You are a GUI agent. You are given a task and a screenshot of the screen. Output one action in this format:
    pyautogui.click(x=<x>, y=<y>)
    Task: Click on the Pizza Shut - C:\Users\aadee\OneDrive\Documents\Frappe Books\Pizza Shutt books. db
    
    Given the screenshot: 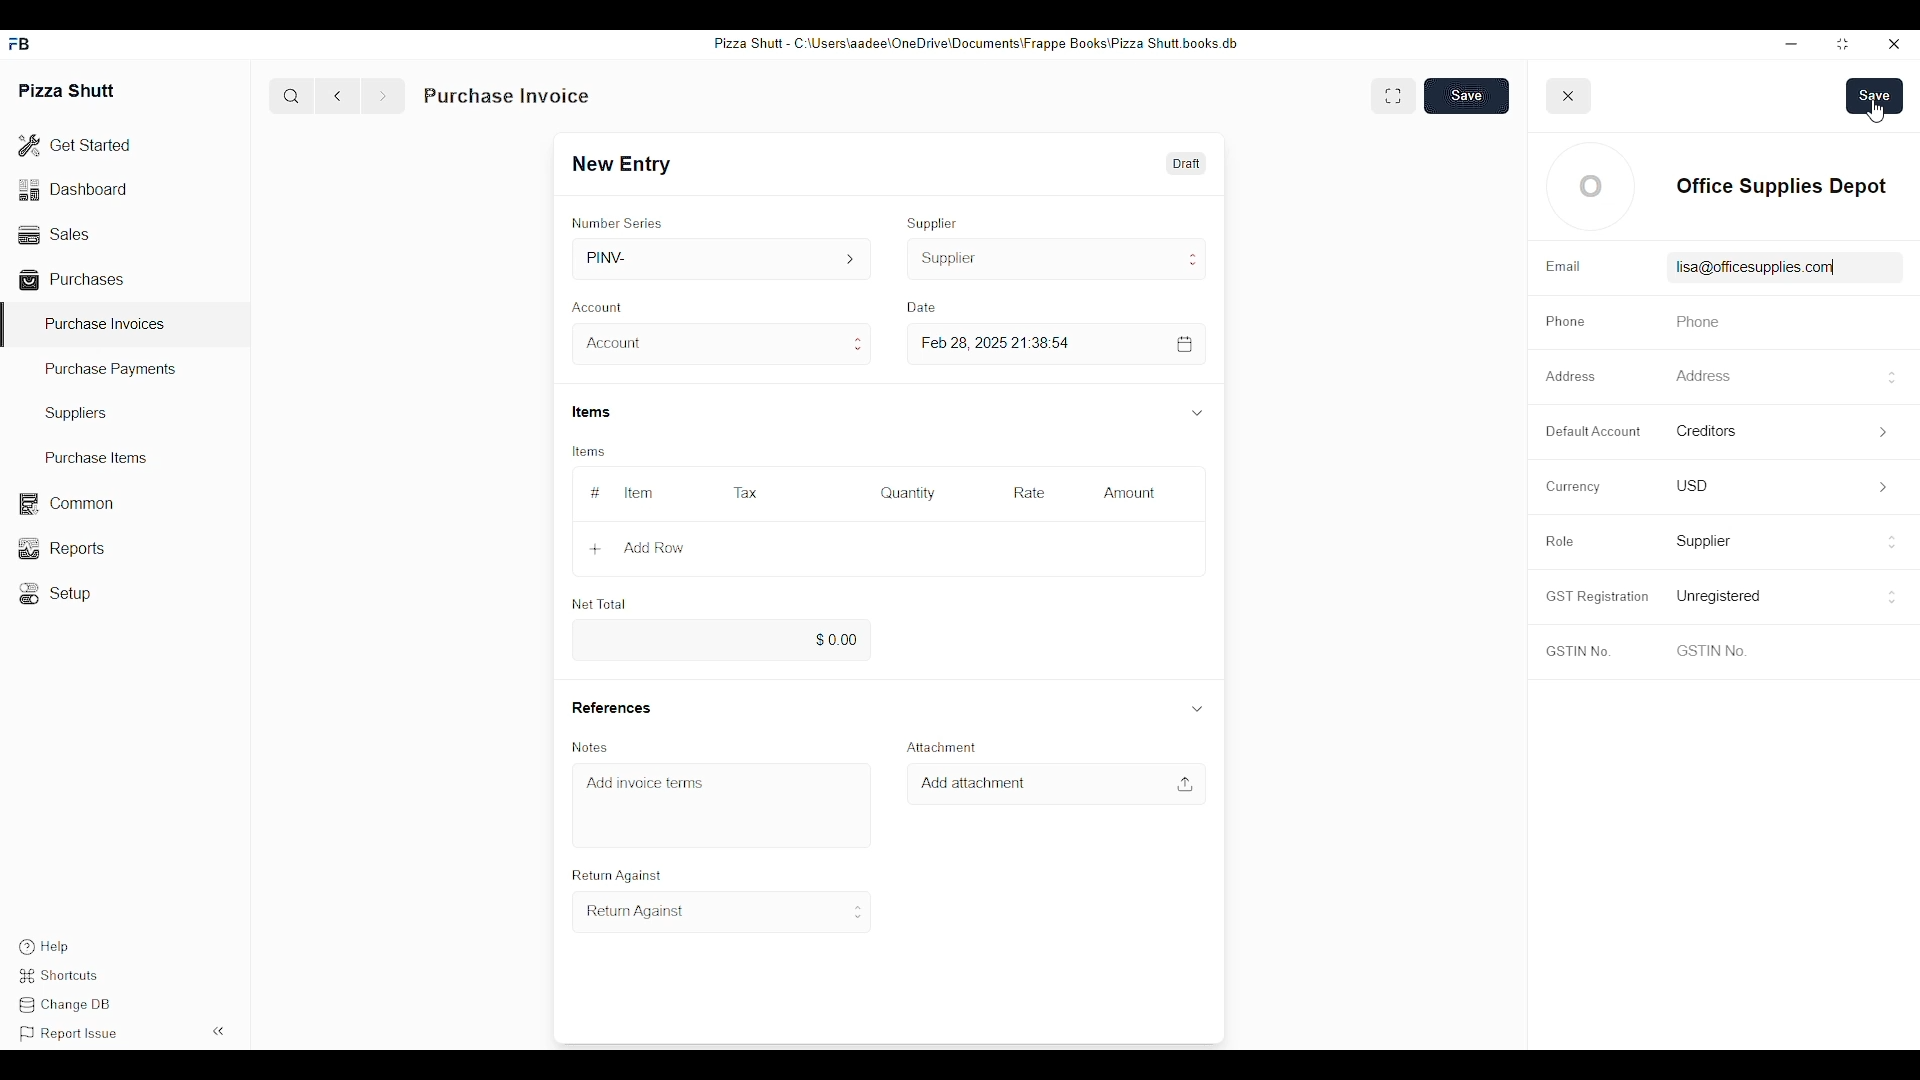 What is the action you would take?
    pyautogui.click(x=974, y=42)
    